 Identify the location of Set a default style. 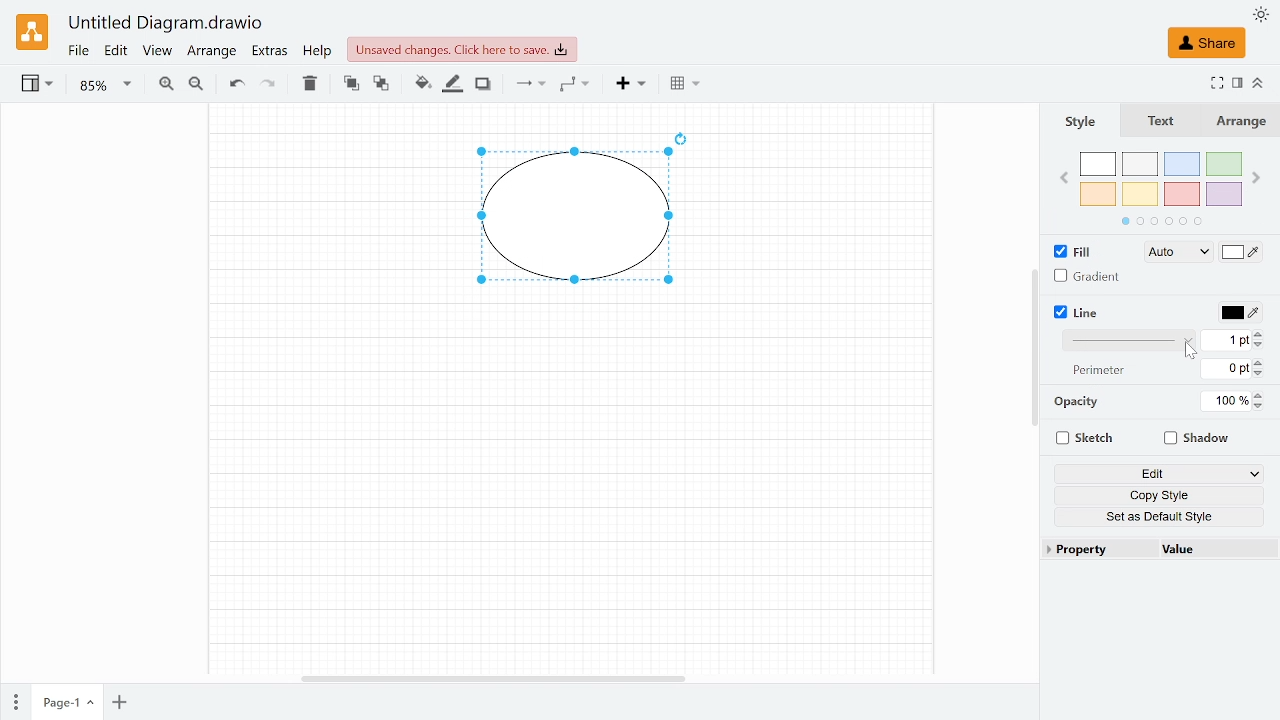
(1163, 516).